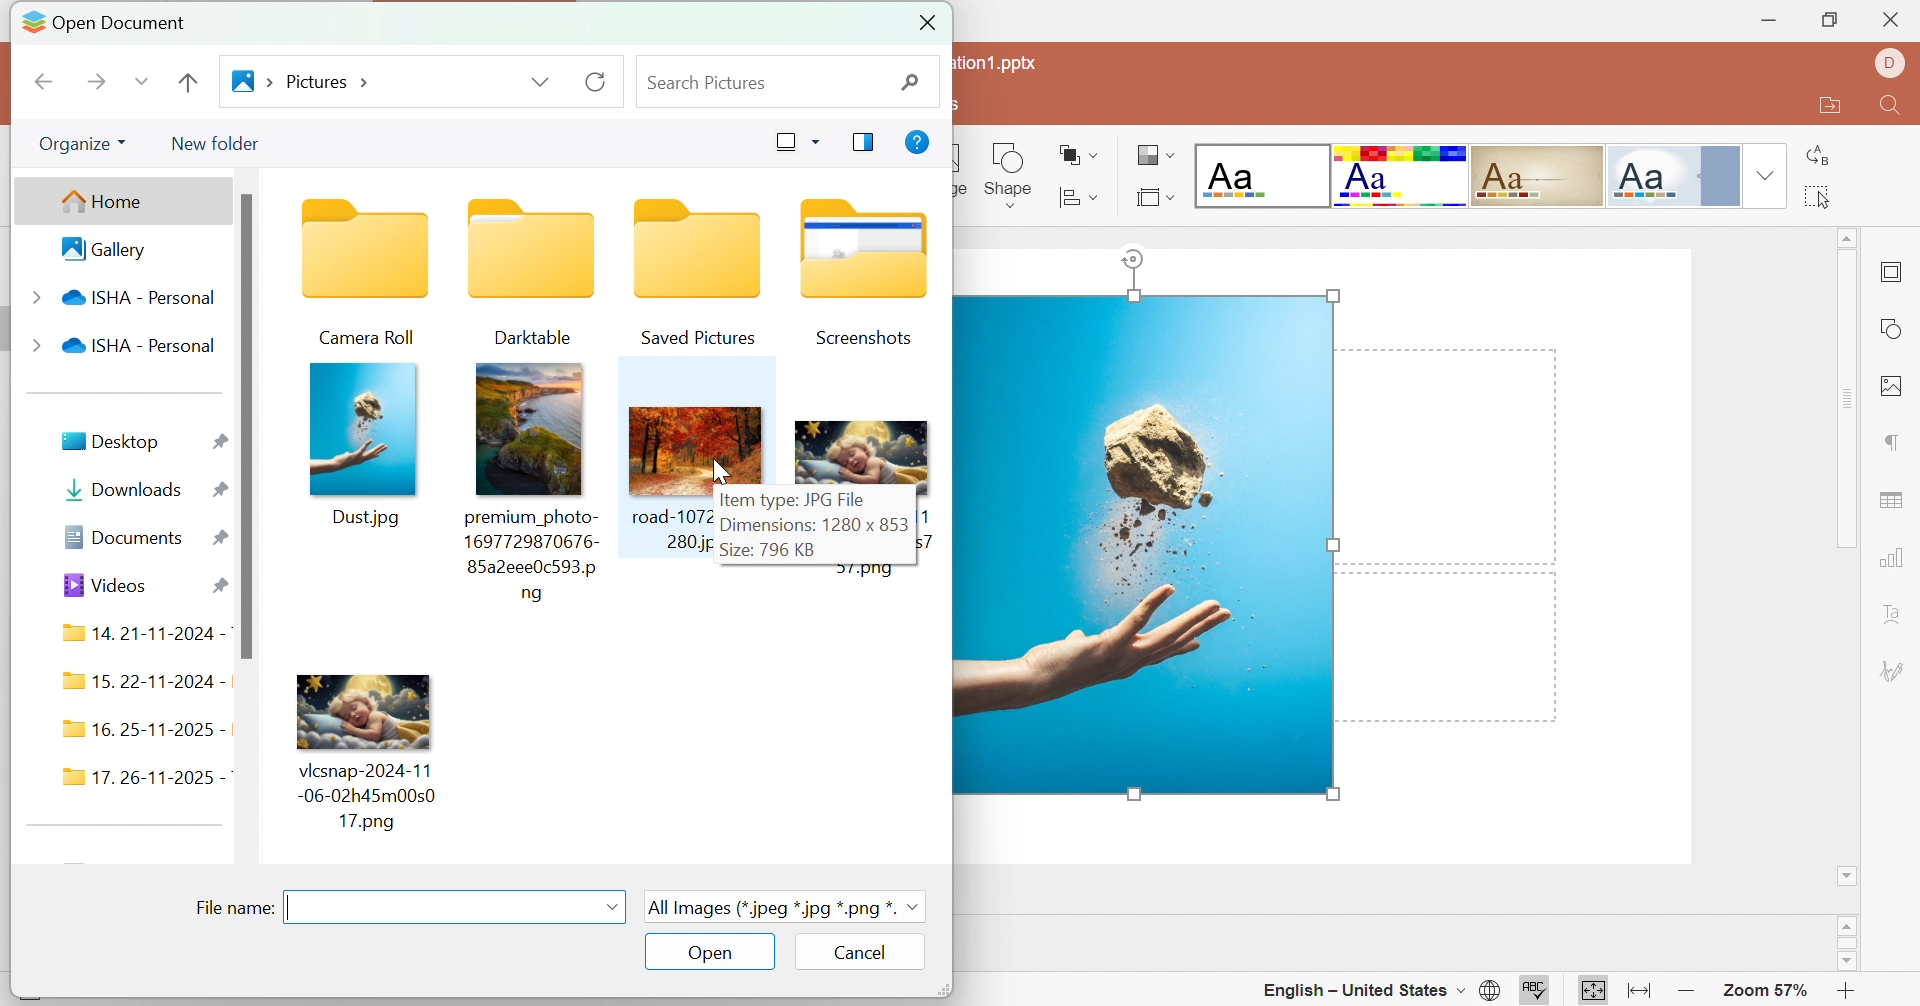 The image size is (1920, 1006). Describe the element at coordinates (103, 583) in the screenshot. I see `Videos` at that location.